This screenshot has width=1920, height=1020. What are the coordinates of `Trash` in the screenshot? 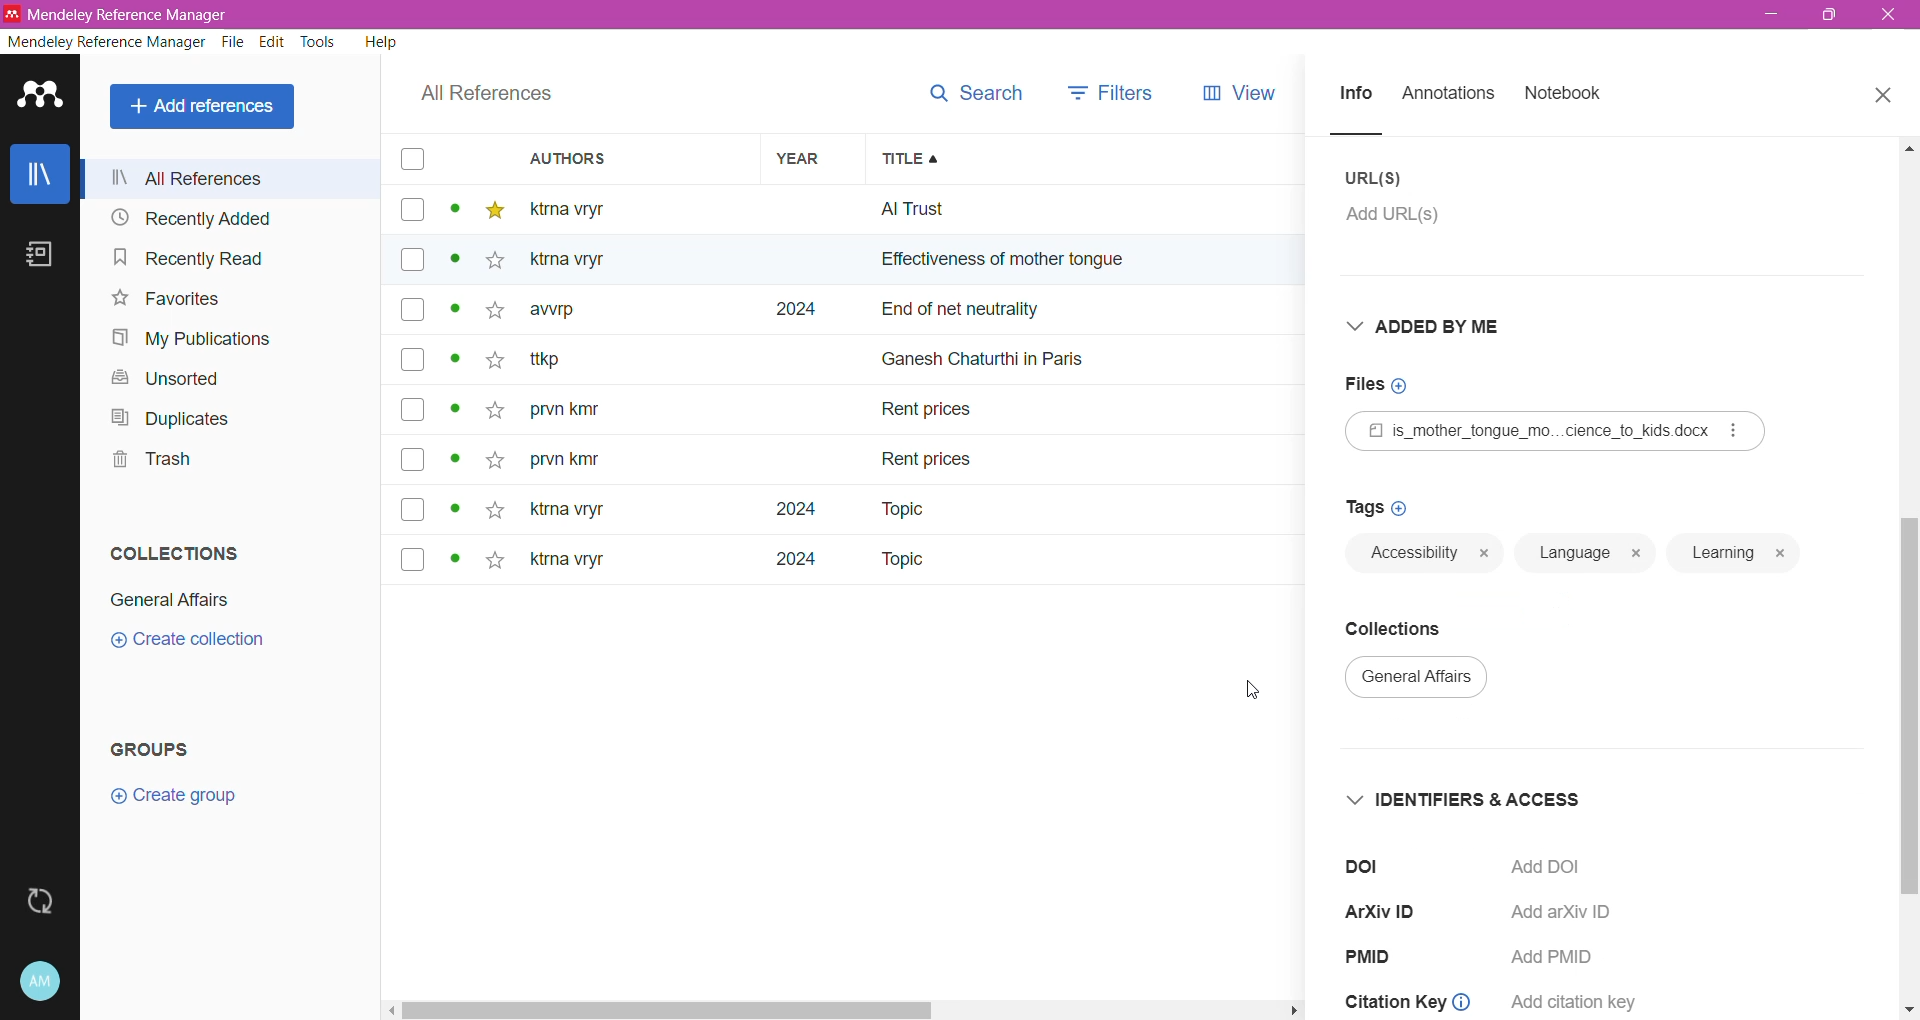 It's located at (148, 459).